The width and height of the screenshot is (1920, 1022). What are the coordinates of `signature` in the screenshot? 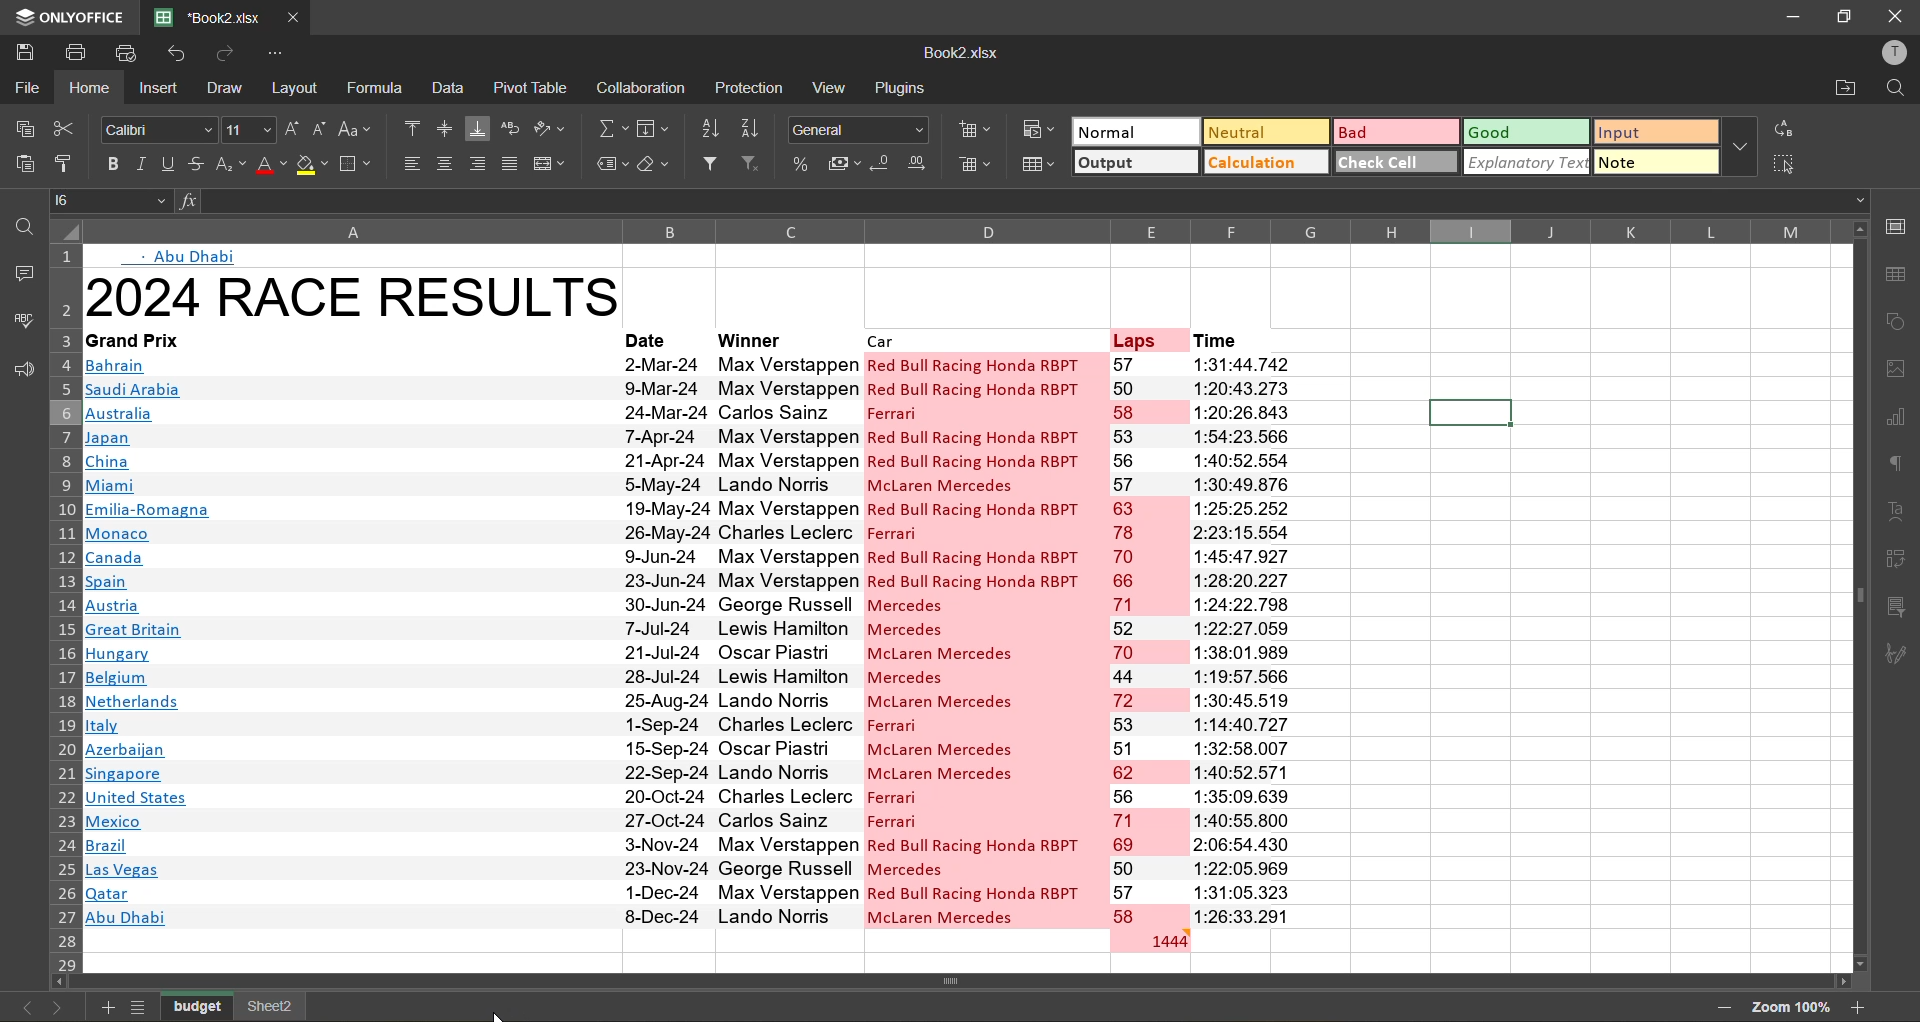 It's located at (1901, 655).